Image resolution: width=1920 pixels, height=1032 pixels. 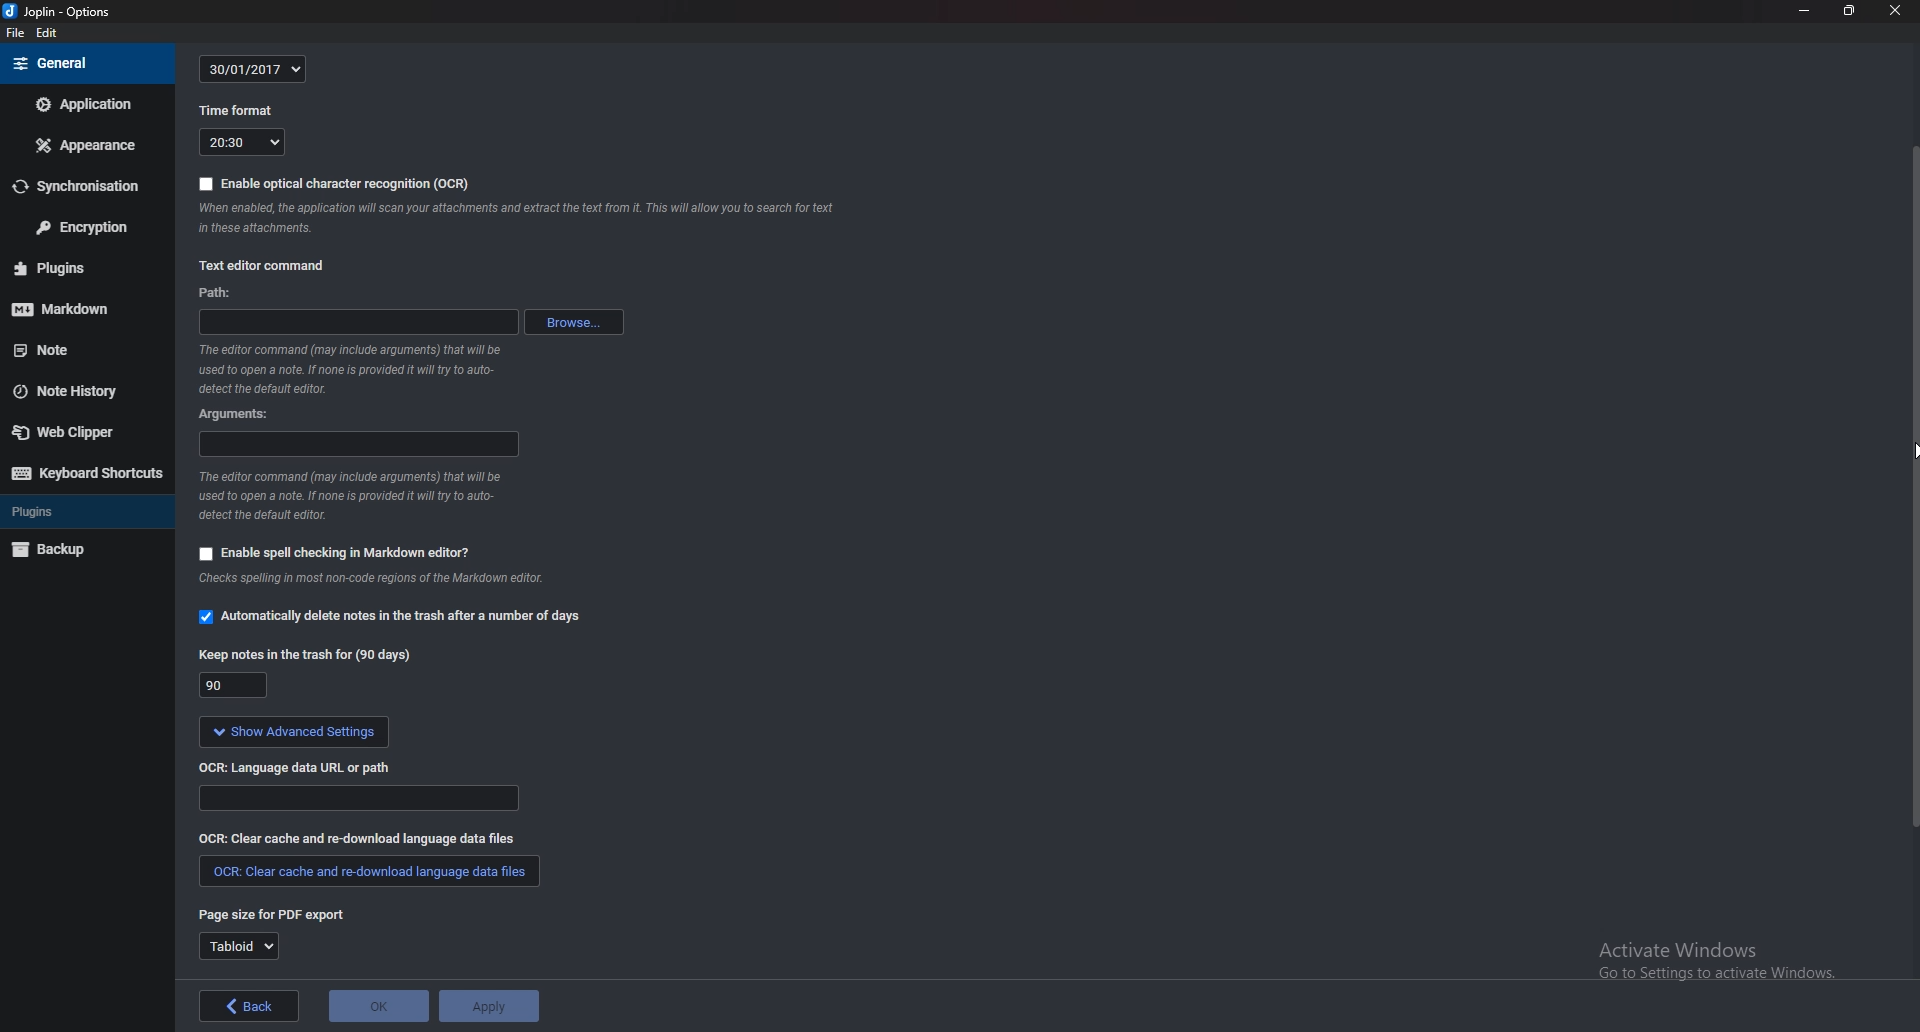 I want to click on note, so click(x=519, y=220).